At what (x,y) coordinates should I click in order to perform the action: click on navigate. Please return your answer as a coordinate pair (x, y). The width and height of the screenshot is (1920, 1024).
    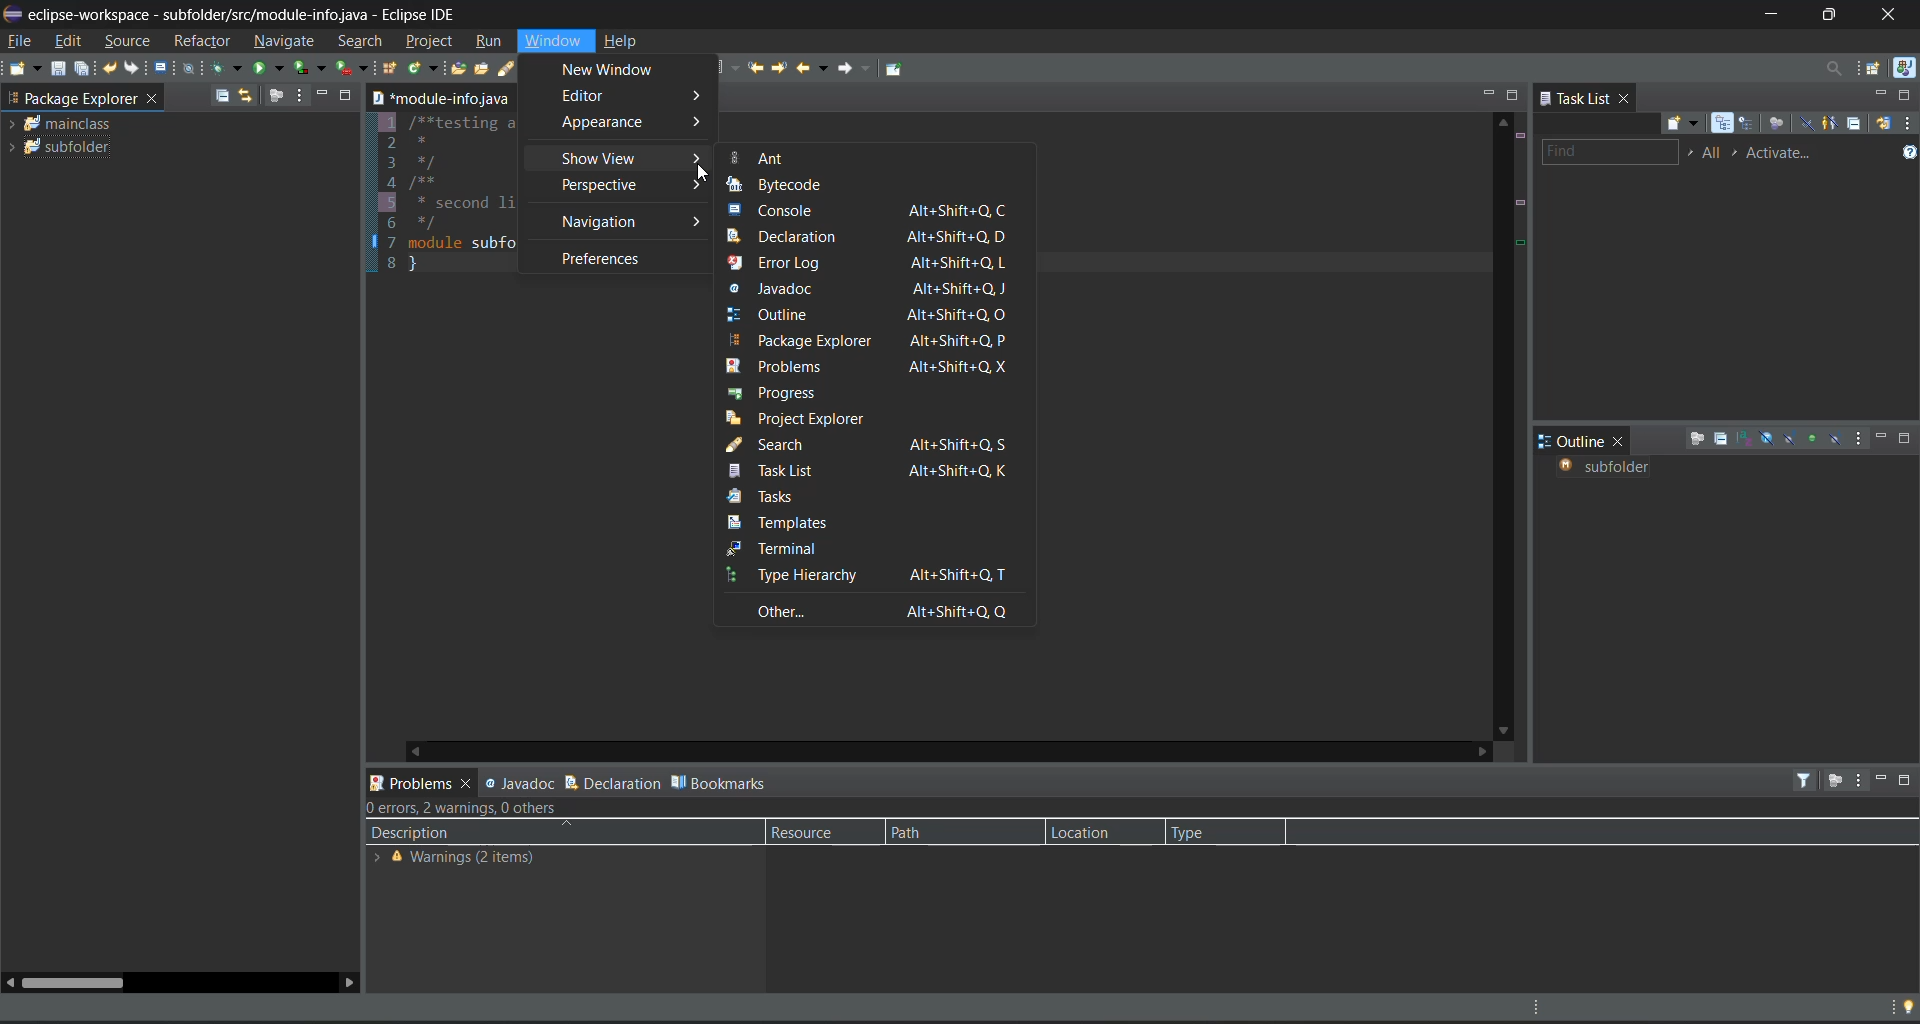
    Looking at the image, I should click on (287, 41).